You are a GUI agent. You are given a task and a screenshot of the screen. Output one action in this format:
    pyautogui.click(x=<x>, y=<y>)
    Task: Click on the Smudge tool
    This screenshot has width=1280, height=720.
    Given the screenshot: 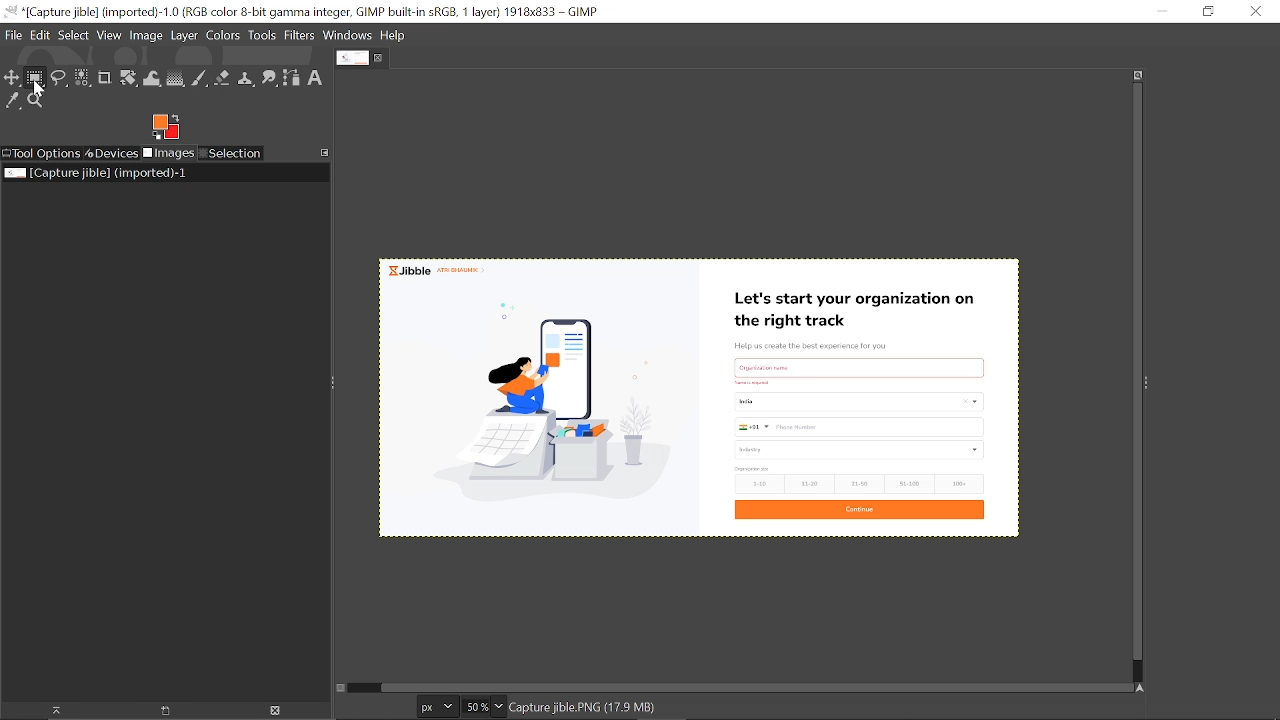 What is the action you would take?
    pyautogui.click(x=270, y=79)
    